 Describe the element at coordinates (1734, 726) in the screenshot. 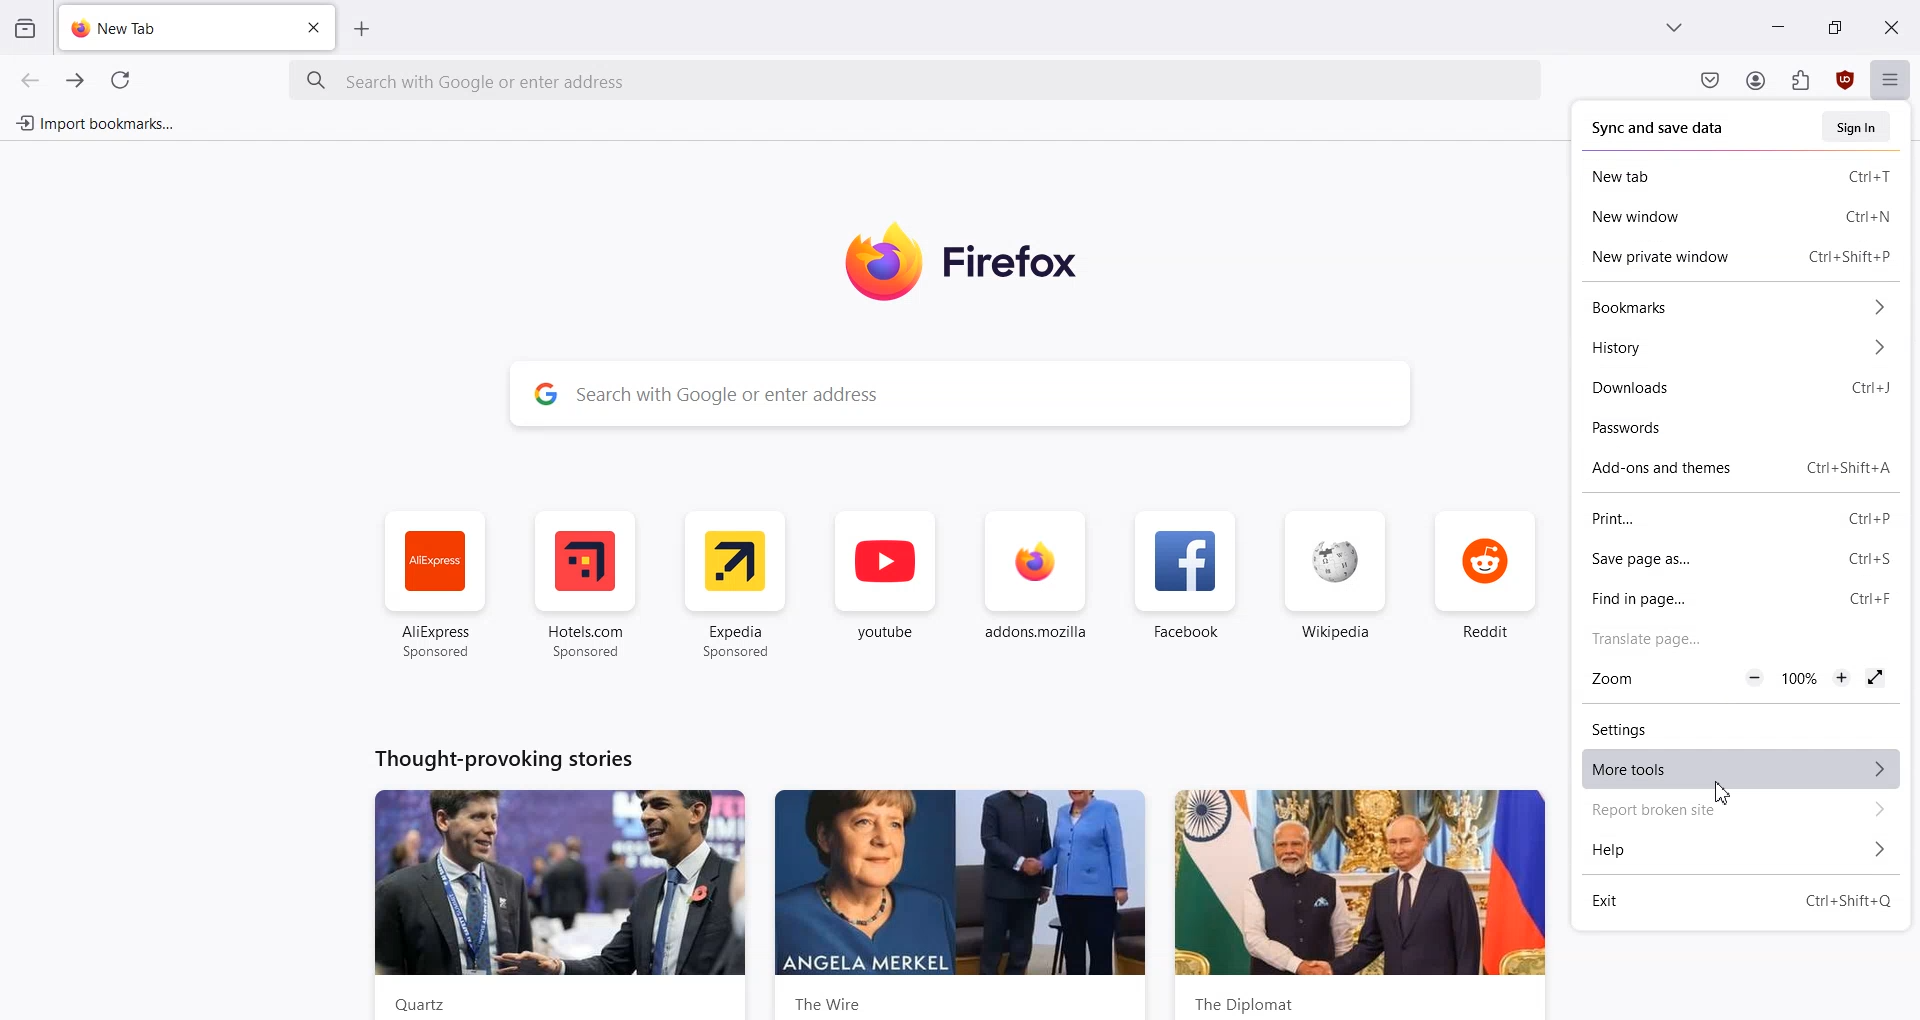

I see `Settings` at that location.